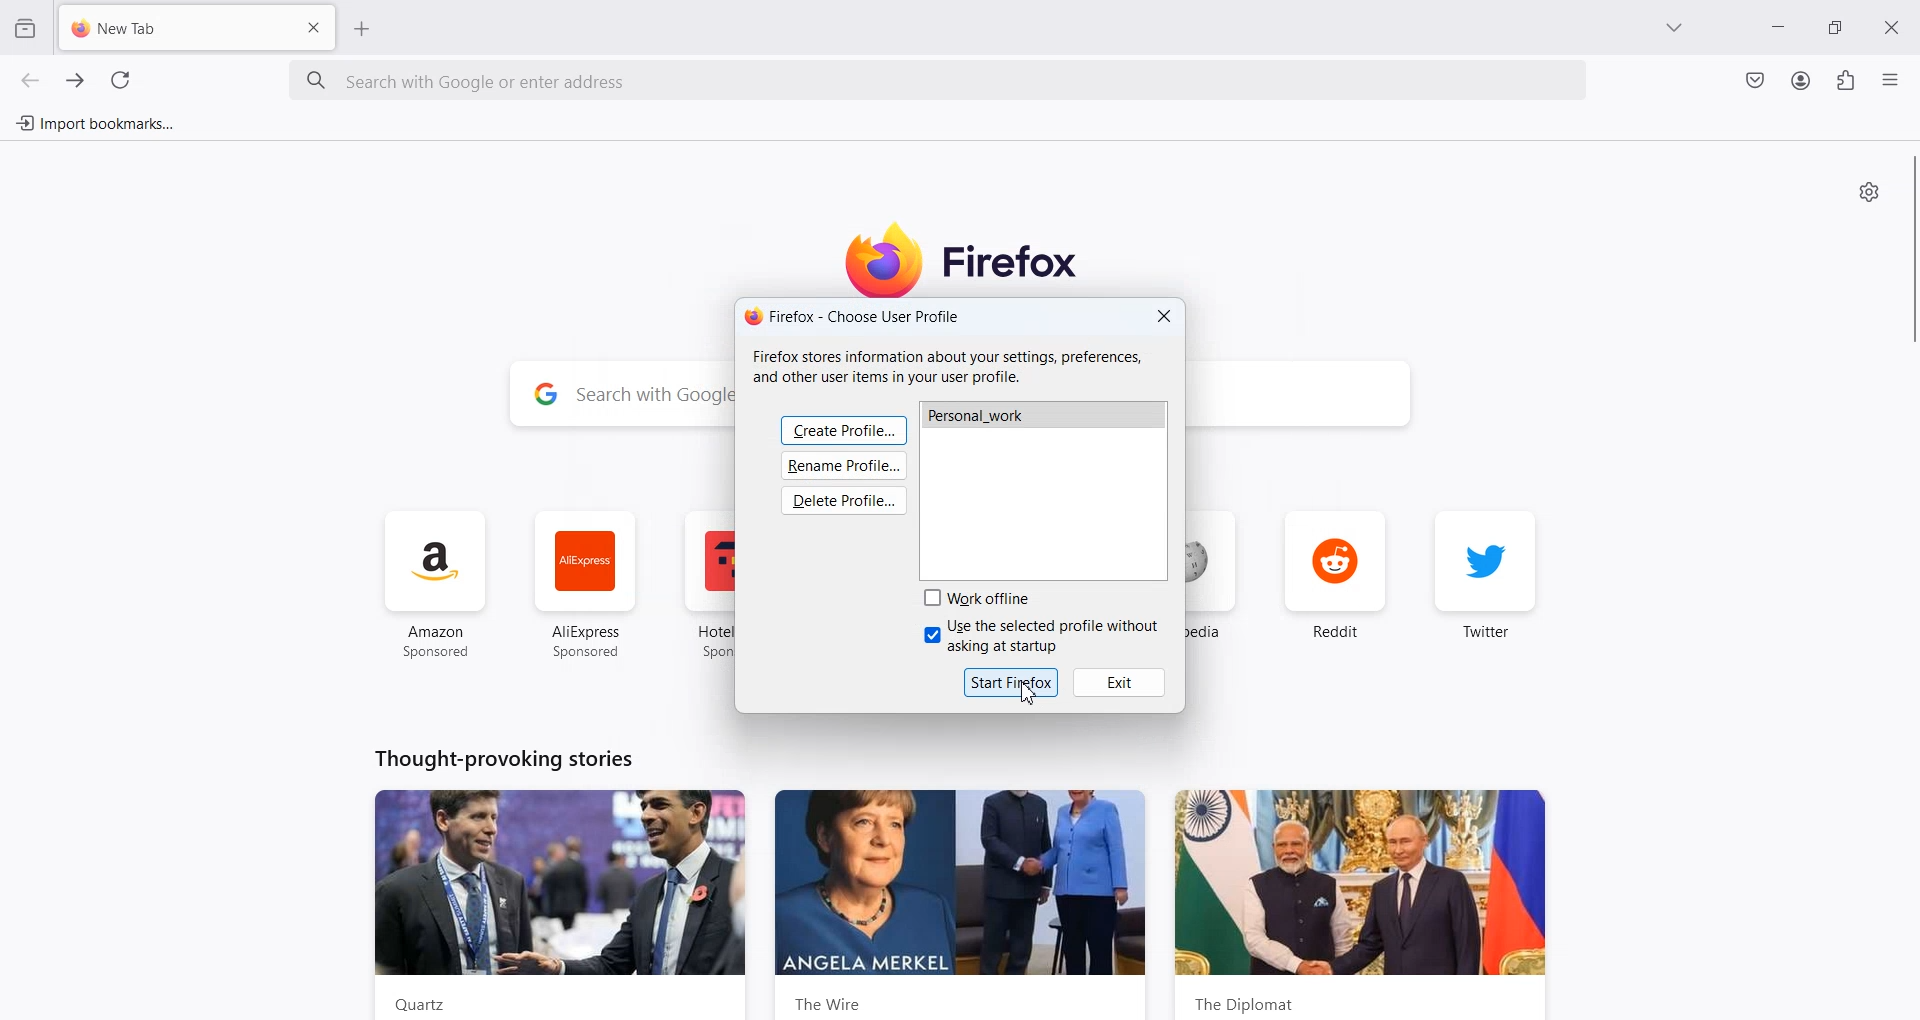 Image resolution: width=1920 pixels, height=1020 pixels. I want to click on Go back one page, so click(30, 80).